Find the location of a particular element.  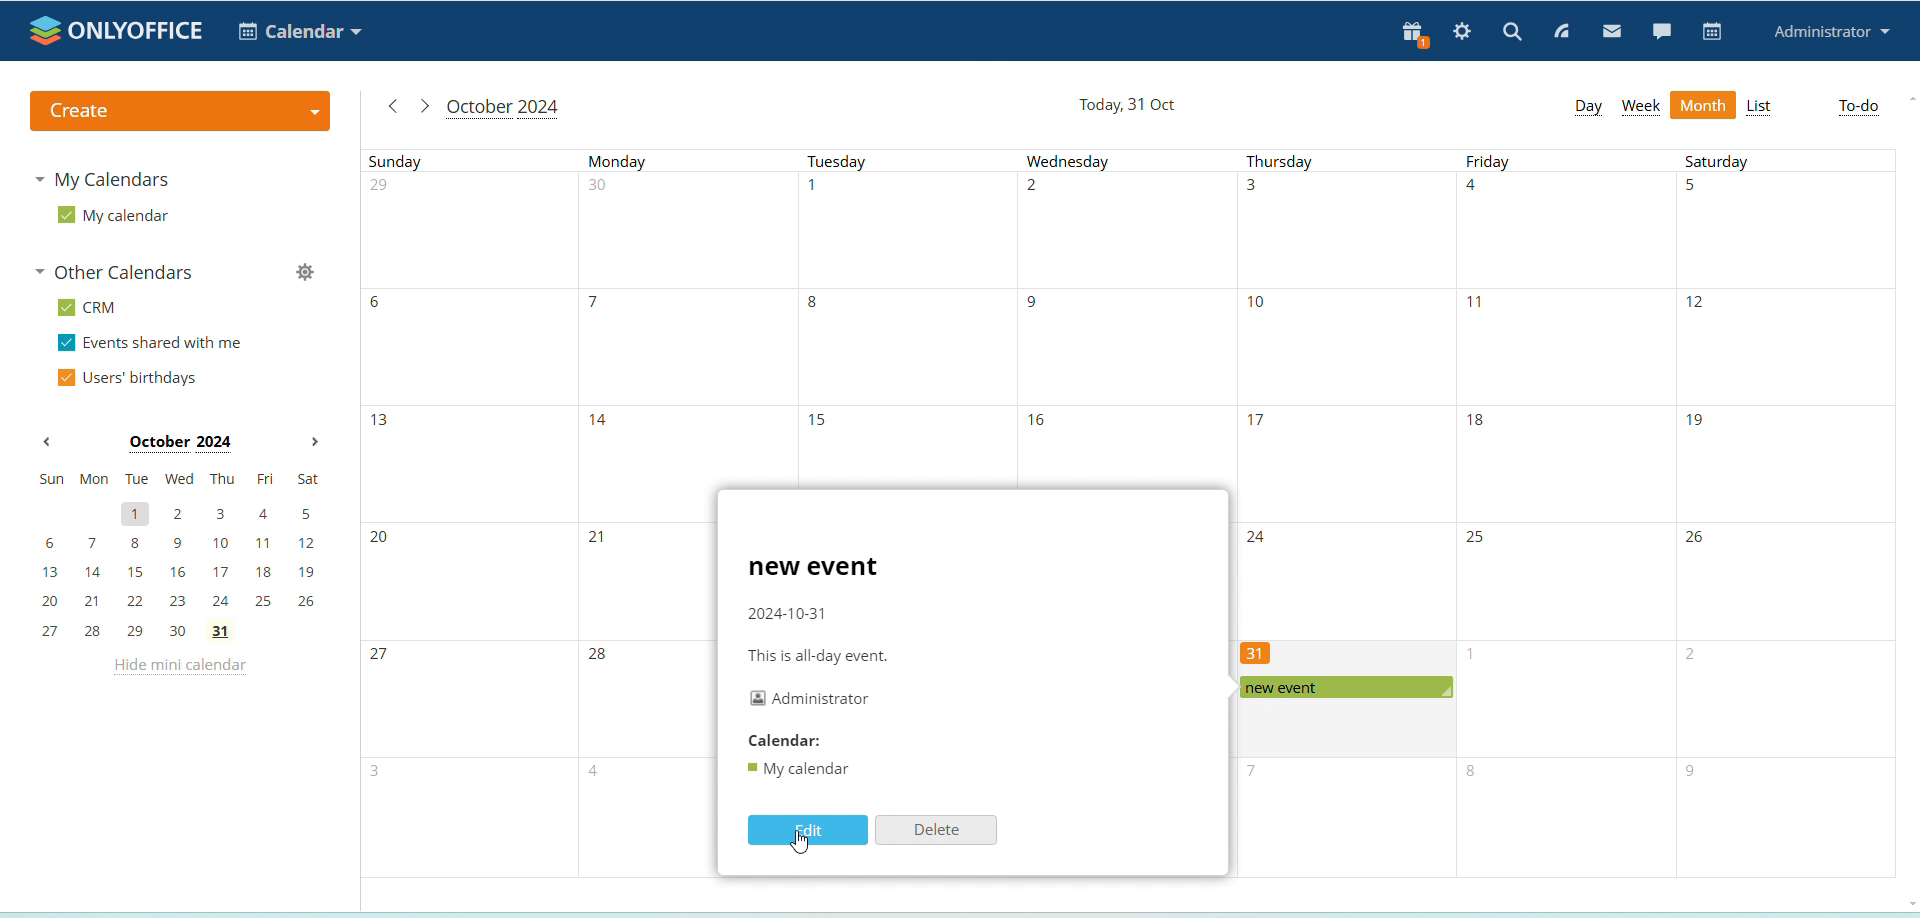

CRM is located at coordinates (90, 308).